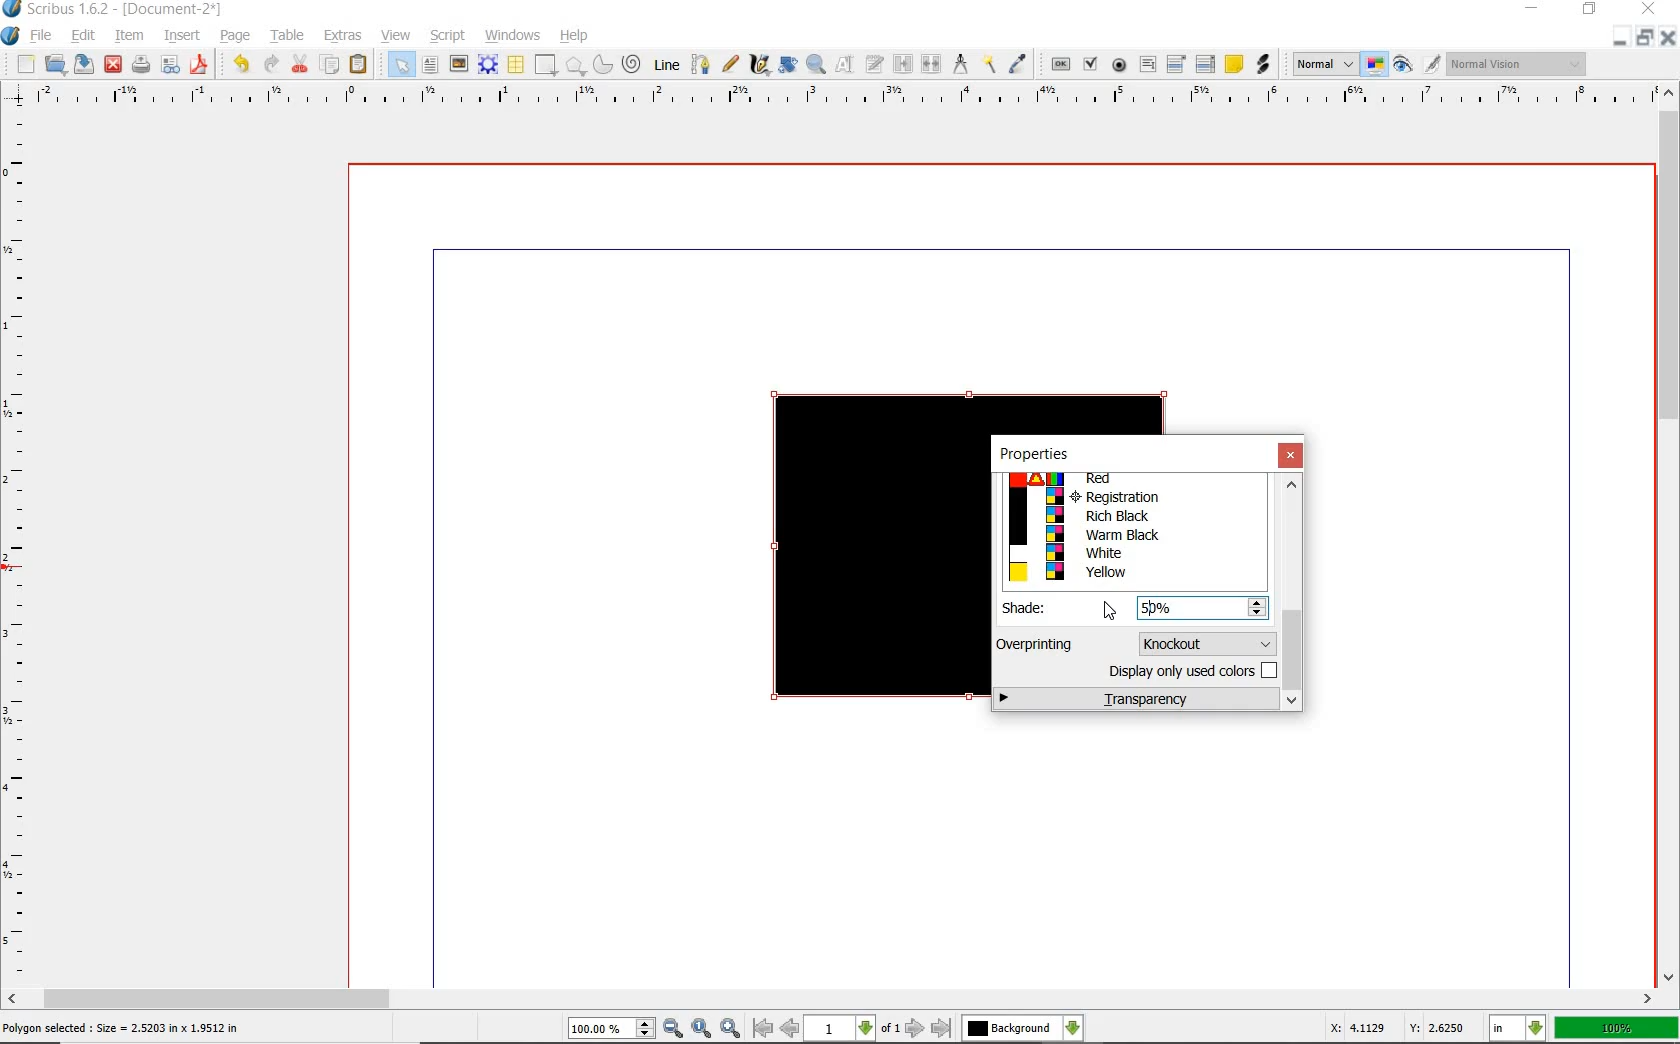  I want to click on RESTORE, so click(1589, 13).